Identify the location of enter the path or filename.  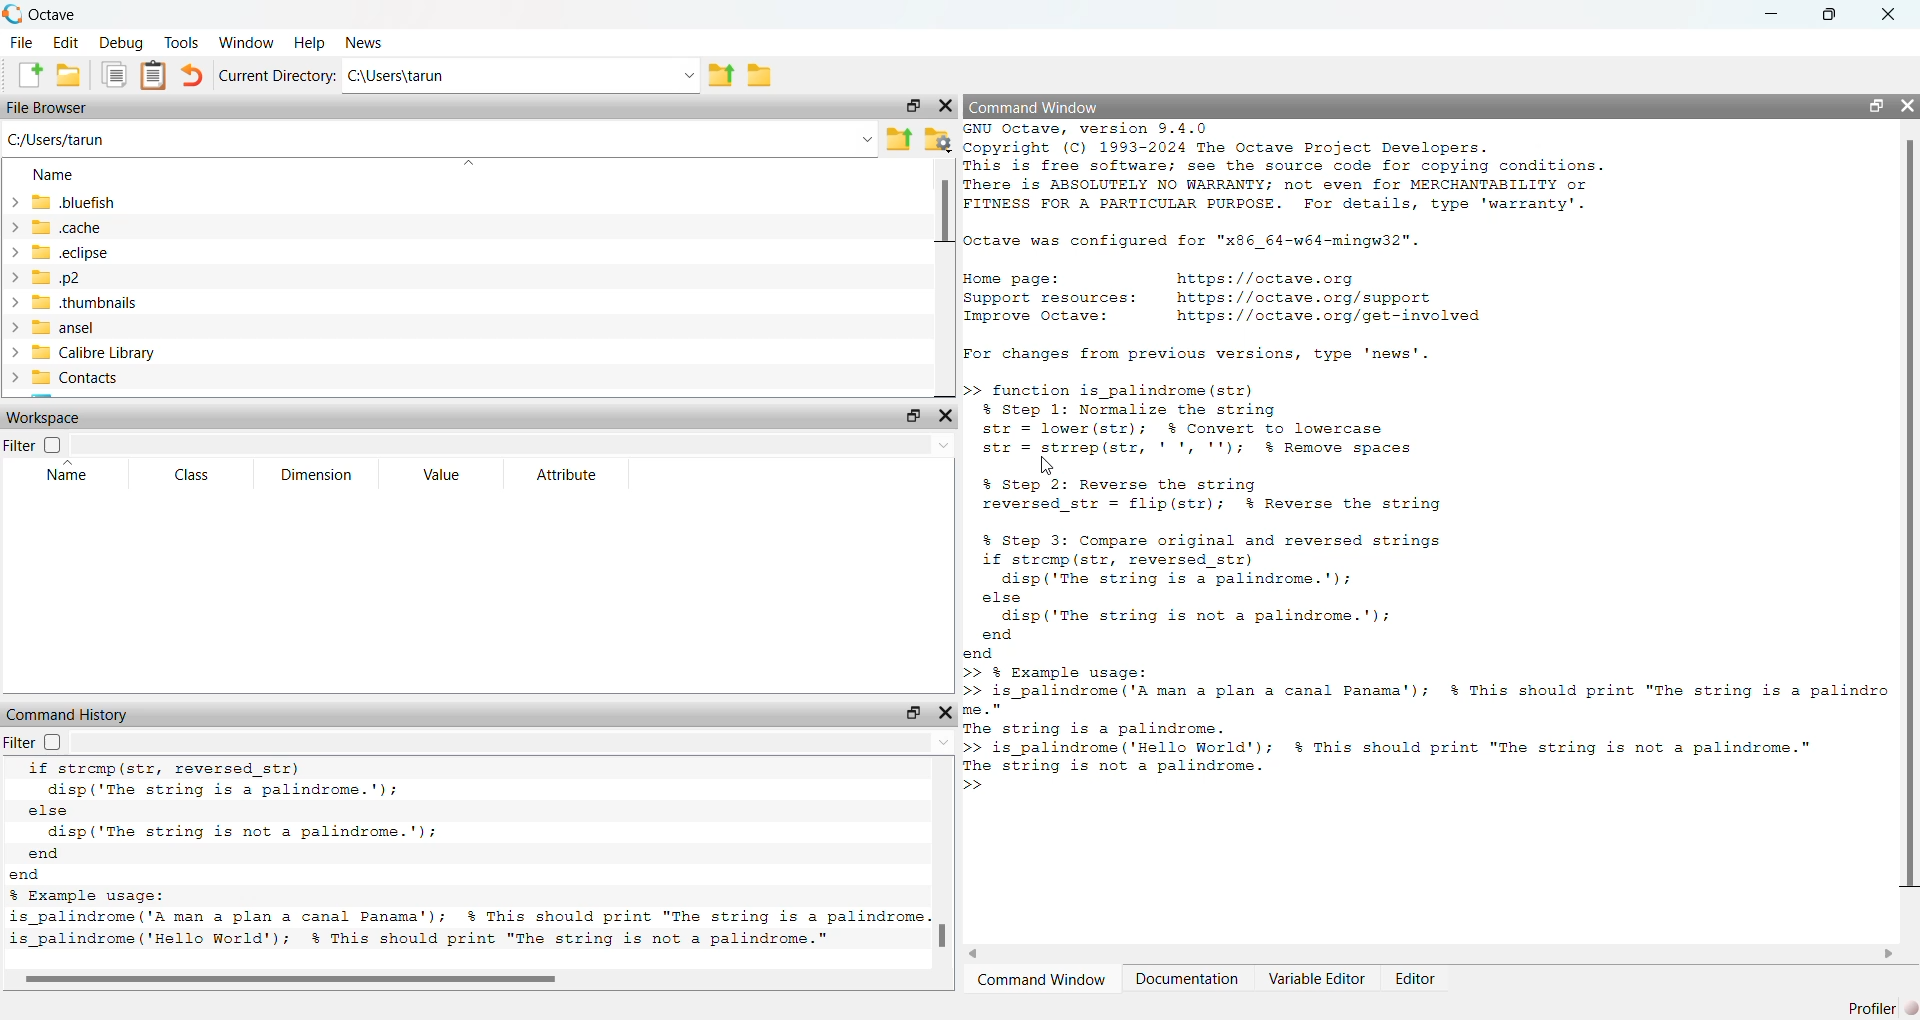
(437, 141).